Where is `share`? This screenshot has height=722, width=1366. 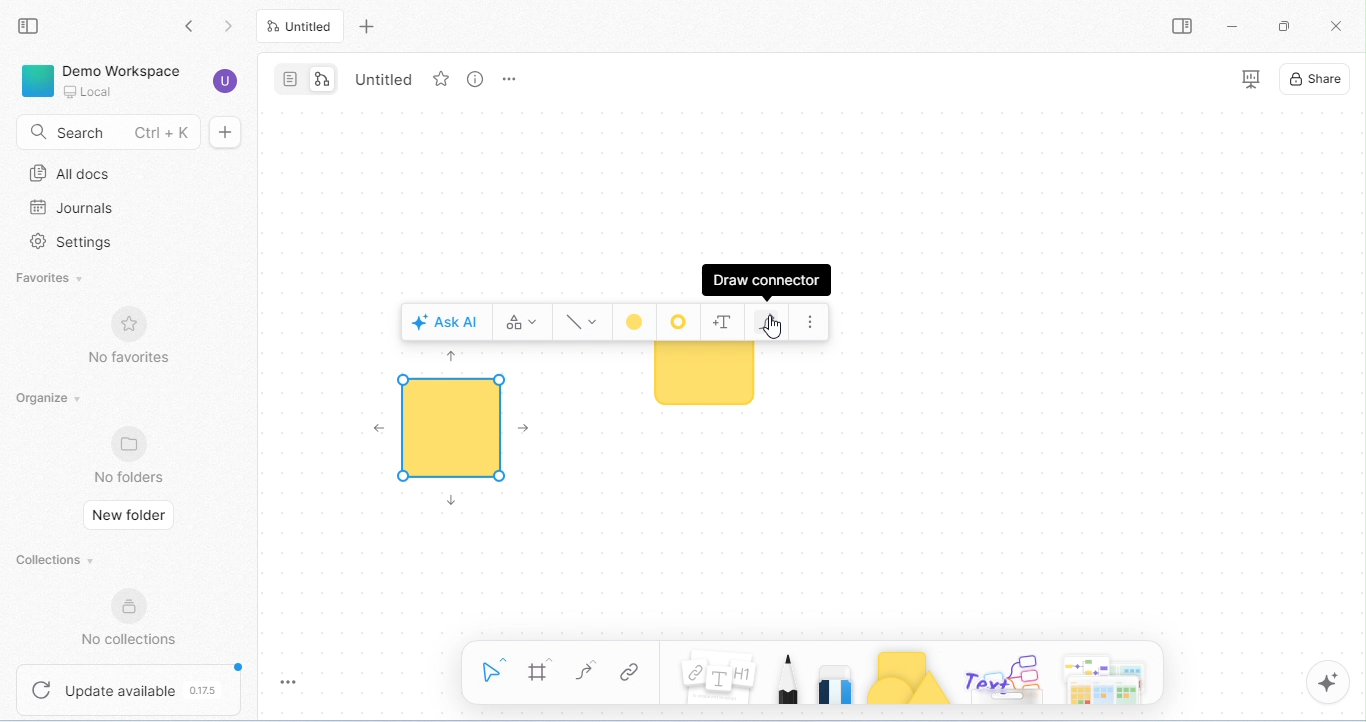
share is located at coordinates (1319, 81).